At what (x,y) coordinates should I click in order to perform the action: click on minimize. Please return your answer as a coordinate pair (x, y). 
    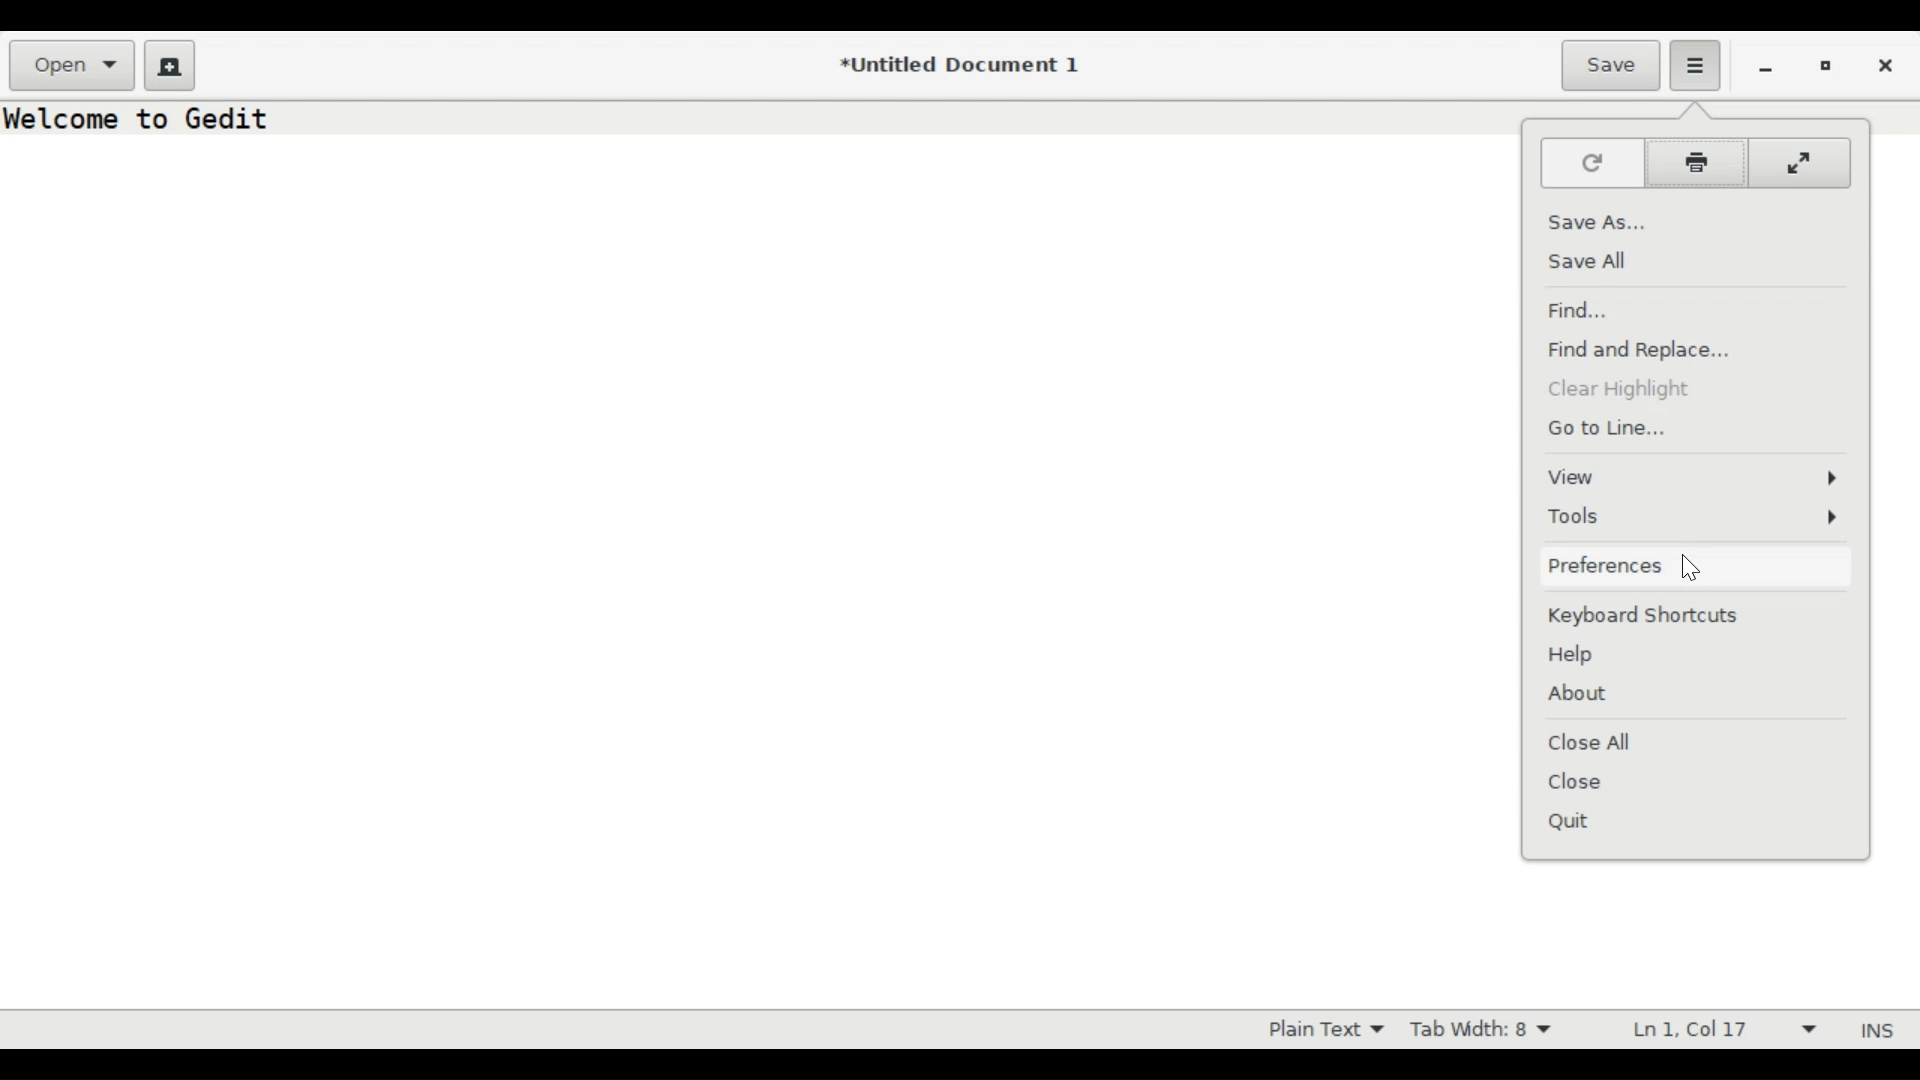
    Looking at the image, I should click on (1762, 66).